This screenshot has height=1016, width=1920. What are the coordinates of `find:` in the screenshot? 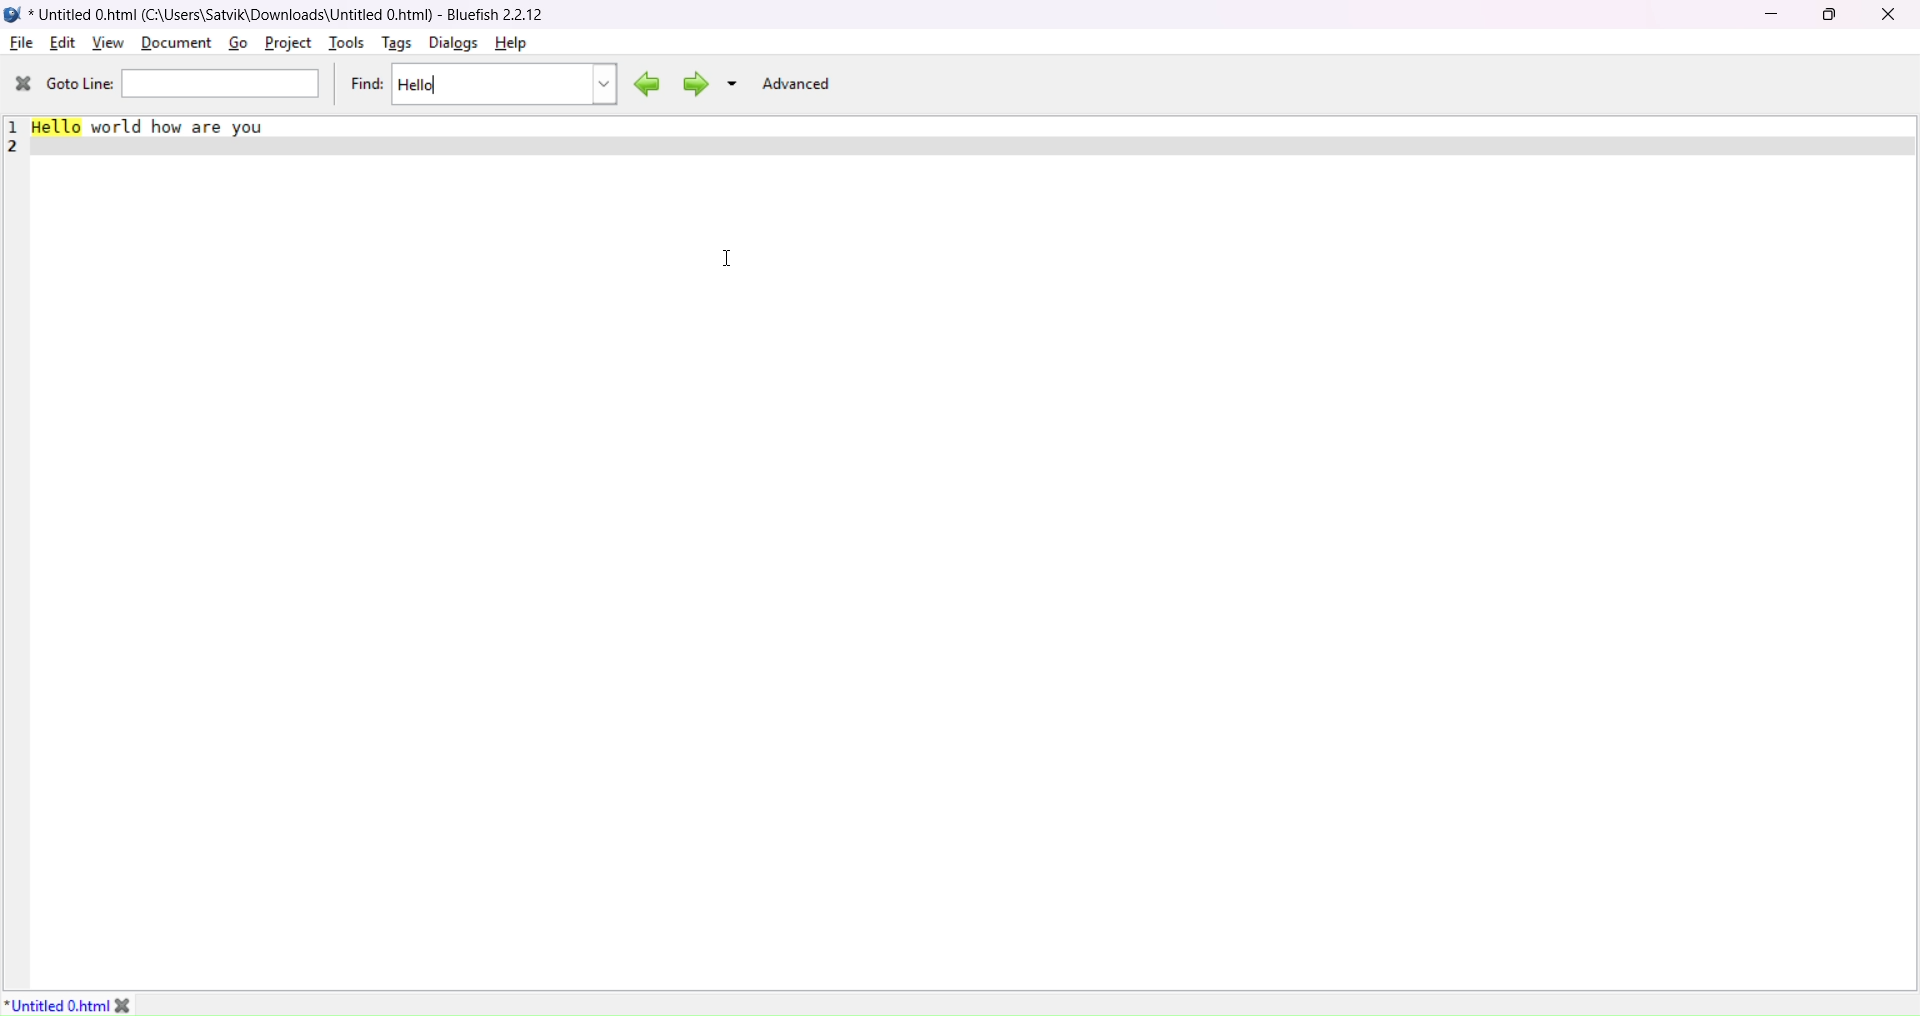 It's located at (366, 86).